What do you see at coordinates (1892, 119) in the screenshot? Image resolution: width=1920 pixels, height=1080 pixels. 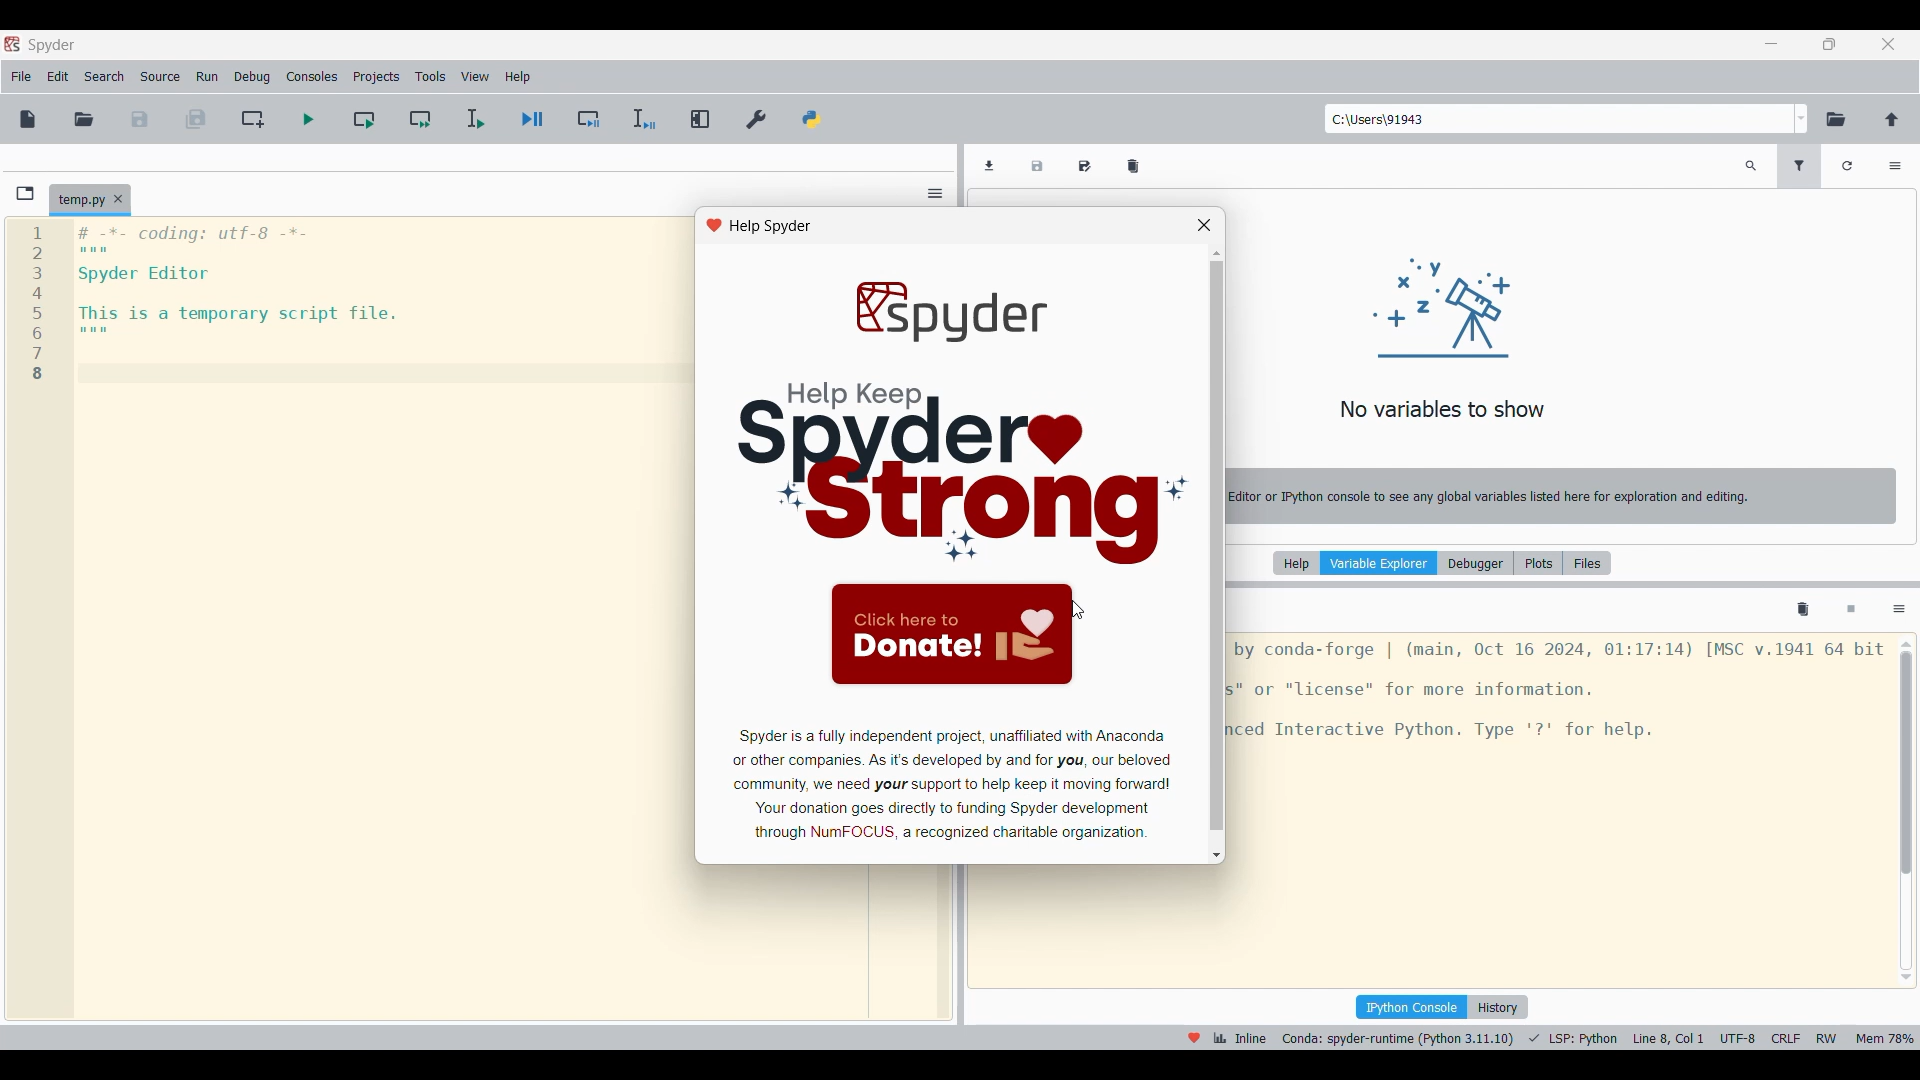 I see `Change to parent directory` at bounding box center [1892, 119].